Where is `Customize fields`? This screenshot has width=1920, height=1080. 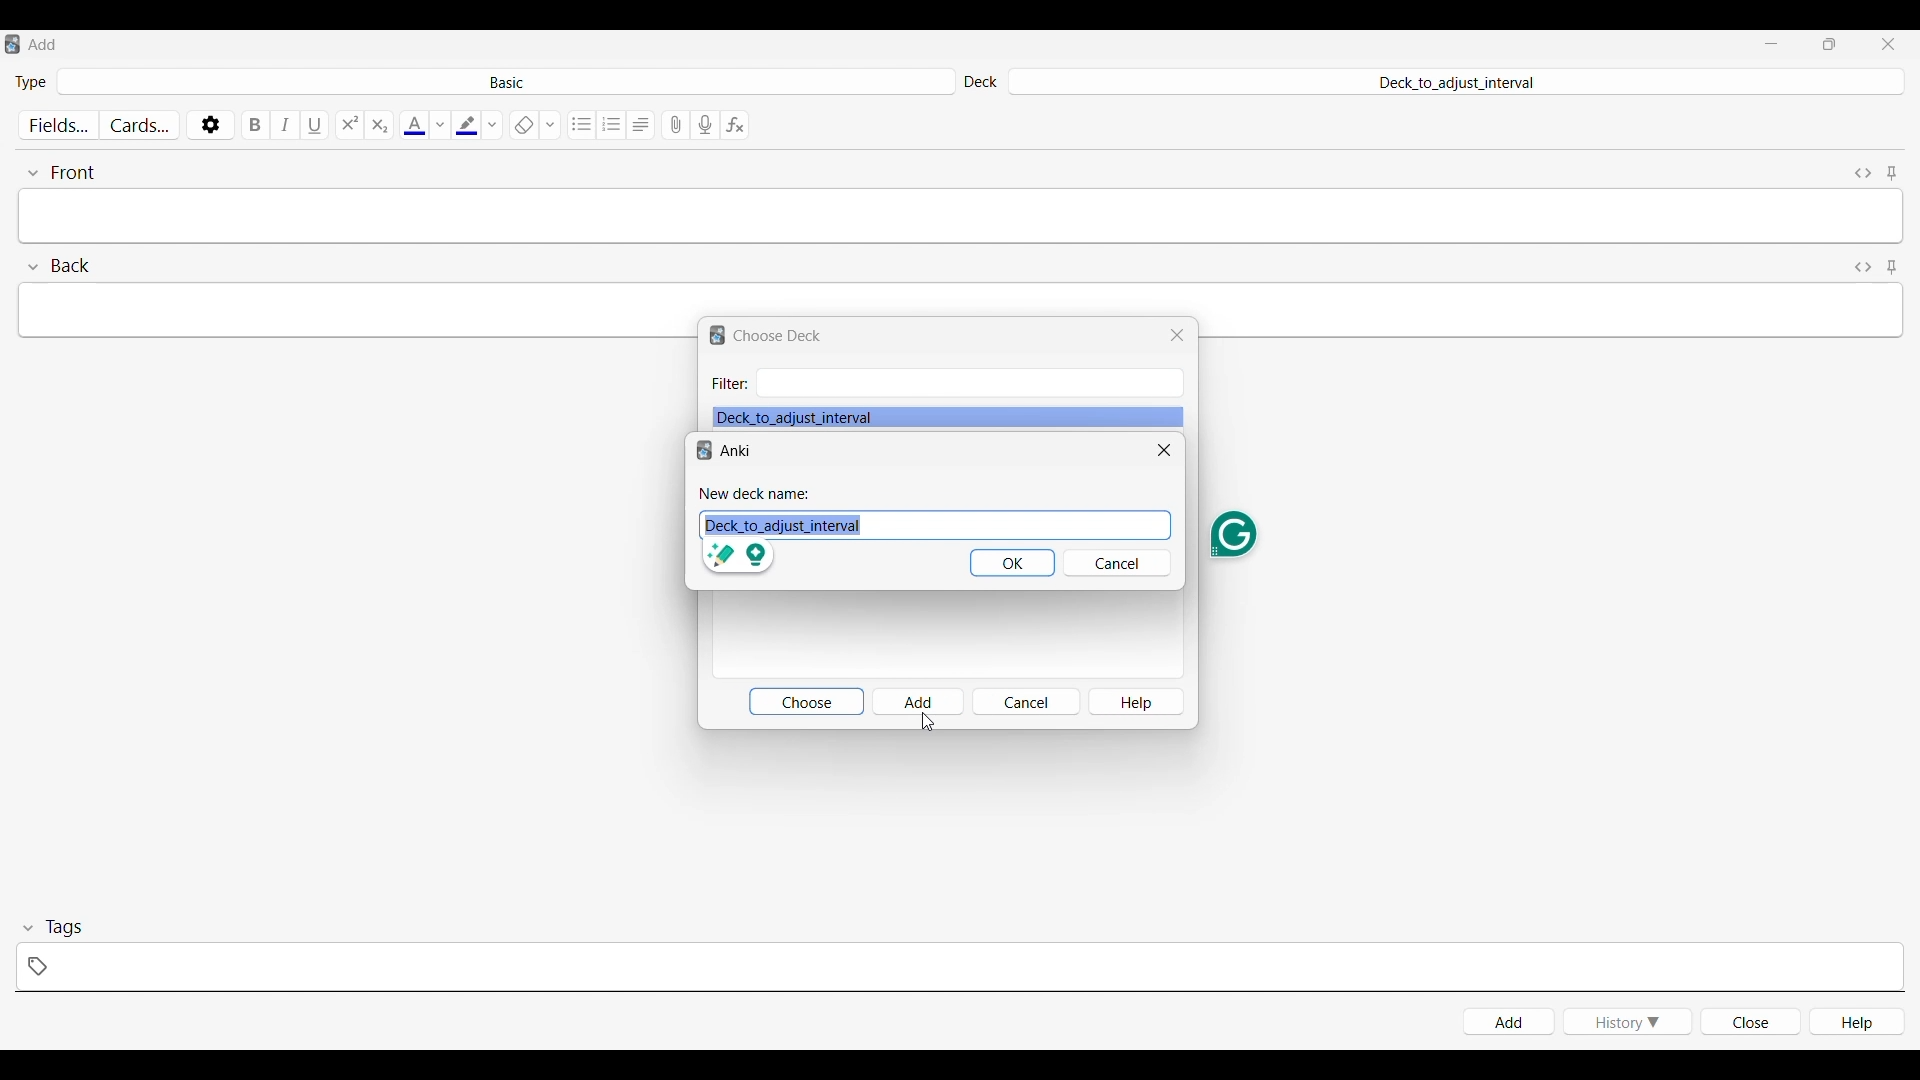 Customize fields is located at coordinates (61, 125).